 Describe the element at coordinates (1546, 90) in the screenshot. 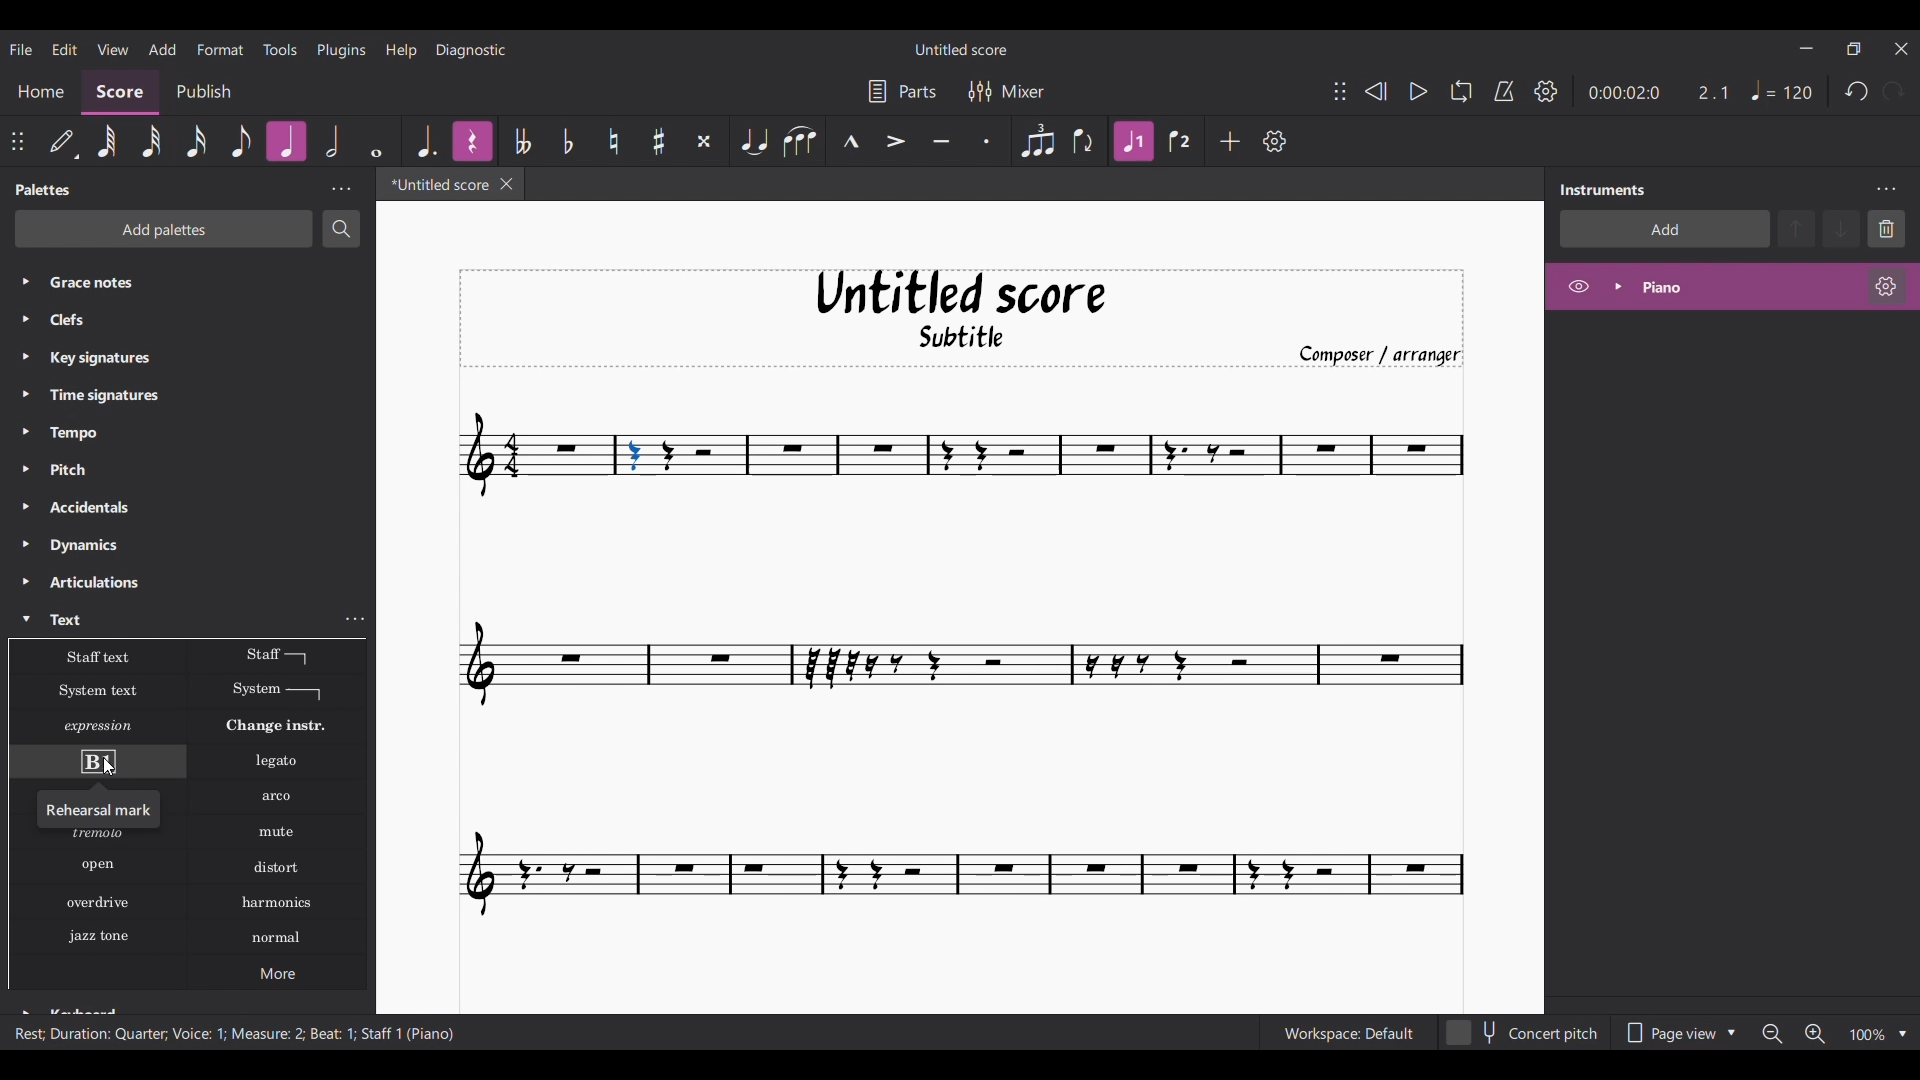

I see `Playback settings` at that location.